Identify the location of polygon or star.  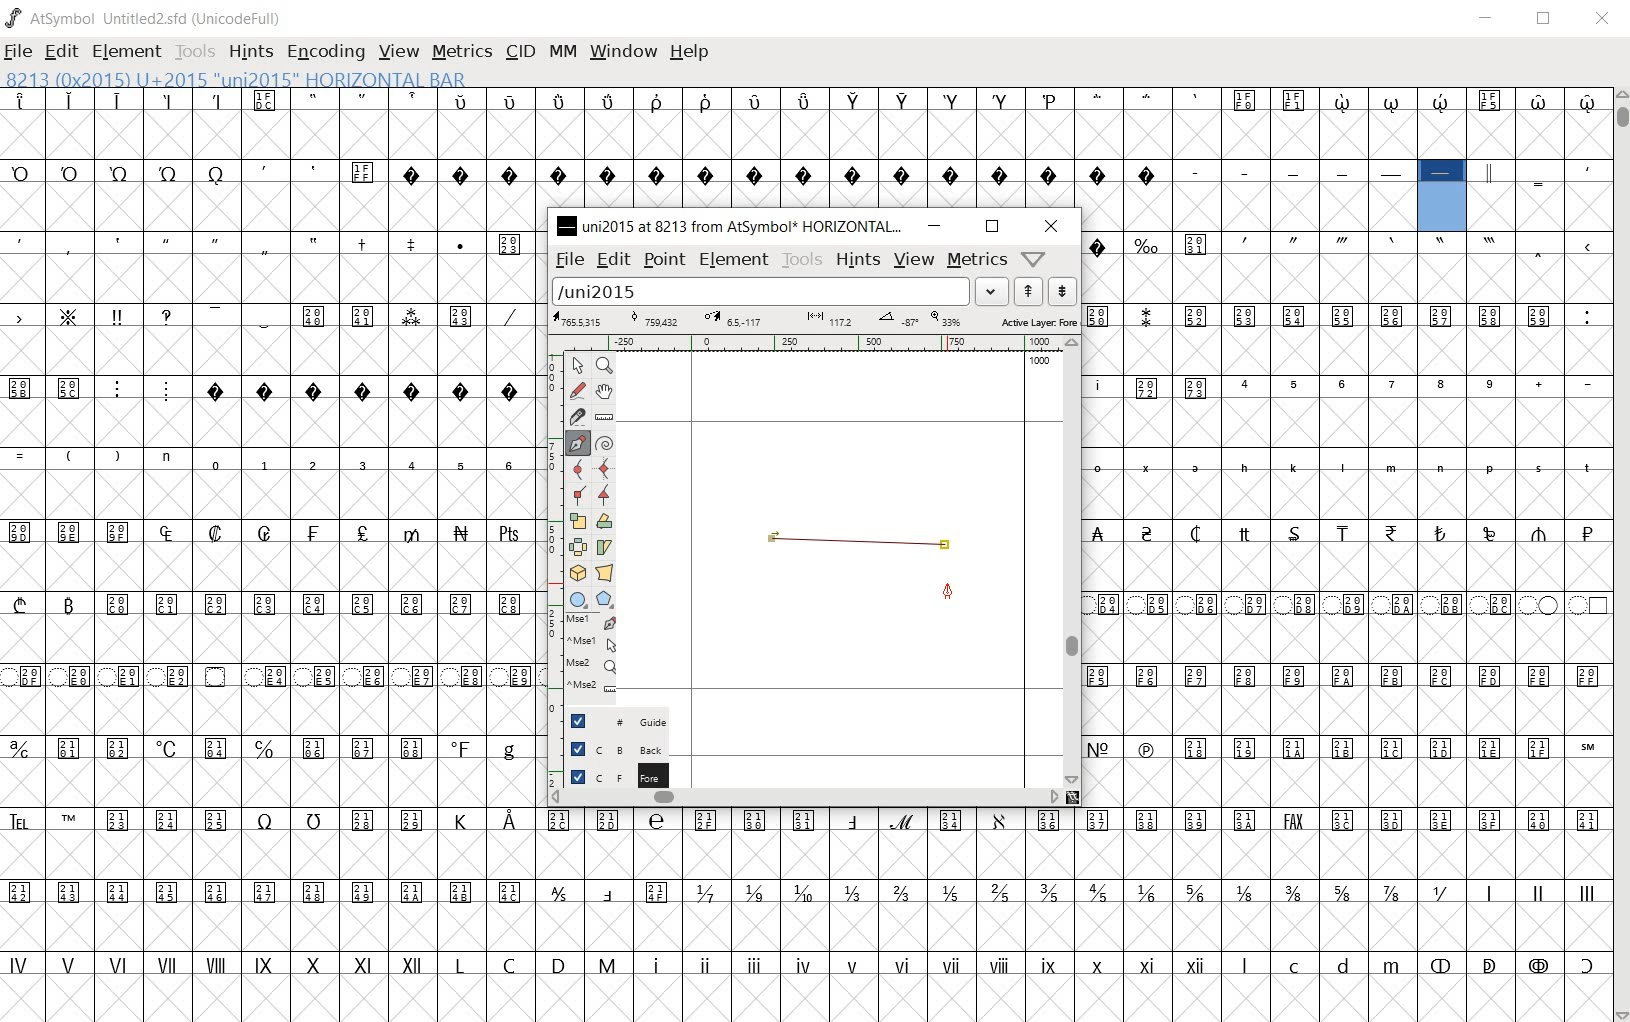
(605, 598).